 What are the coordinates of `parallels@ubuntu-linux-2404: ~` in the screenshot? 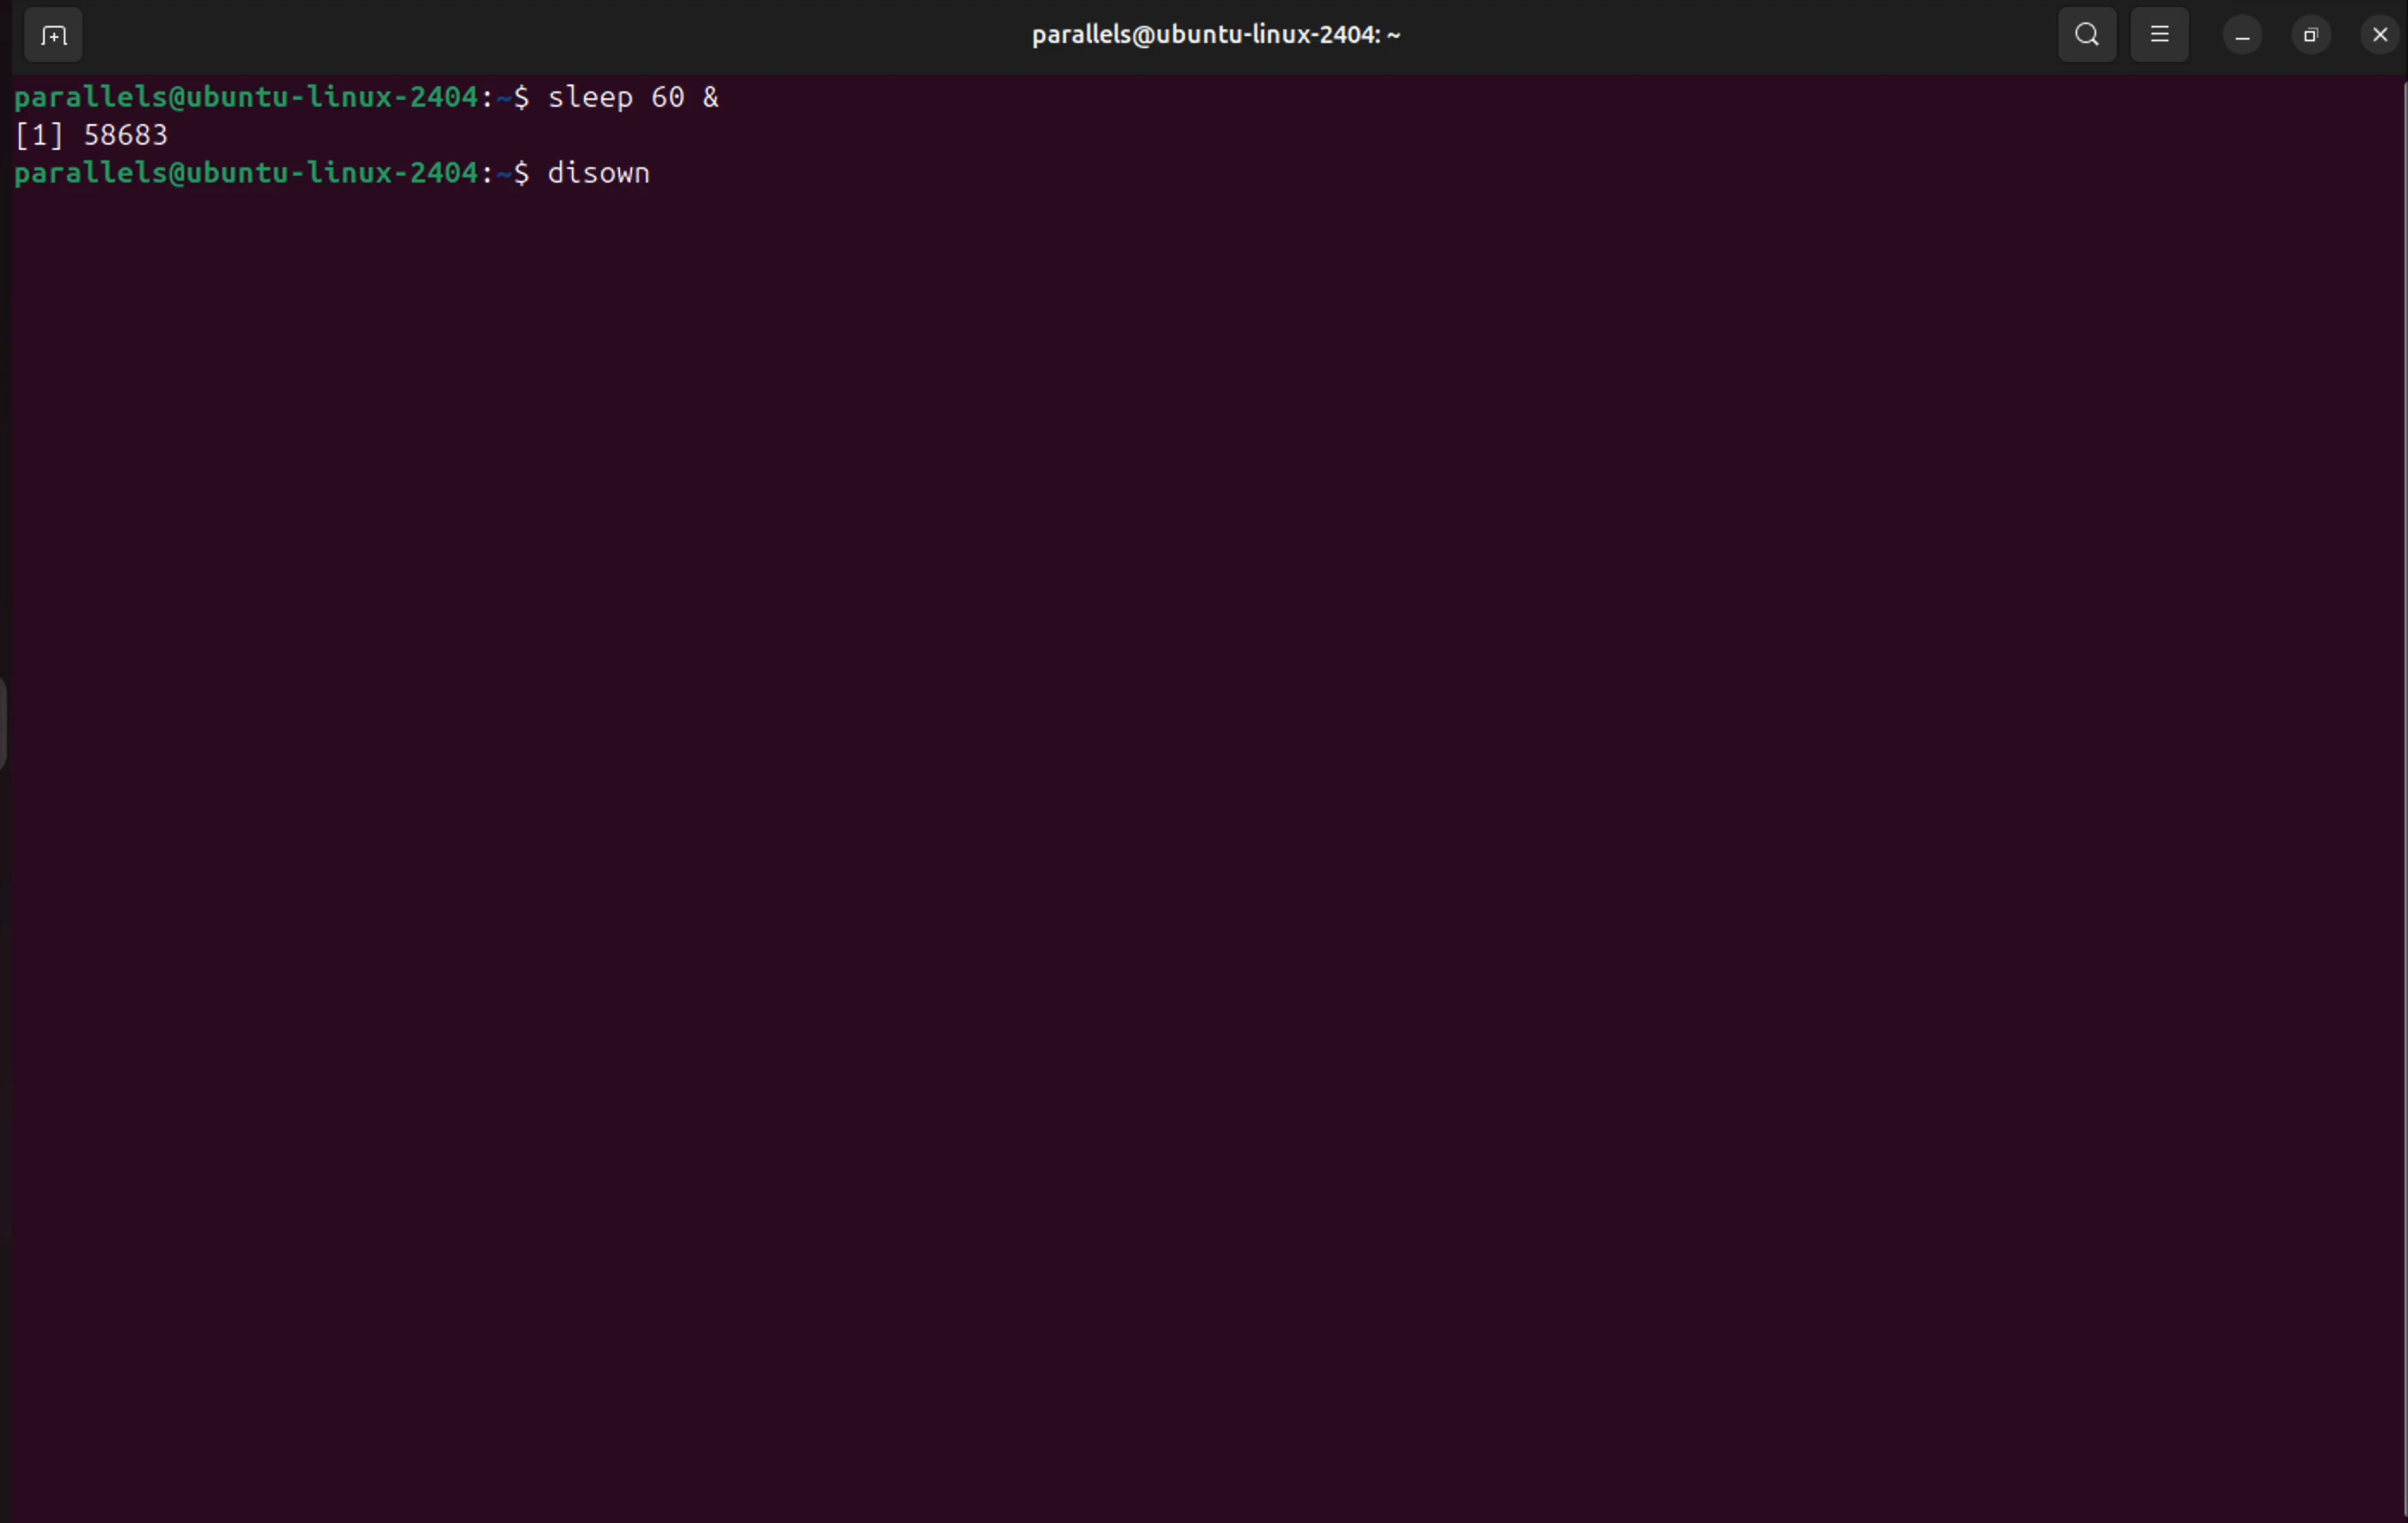 It's located at (1209, 36).